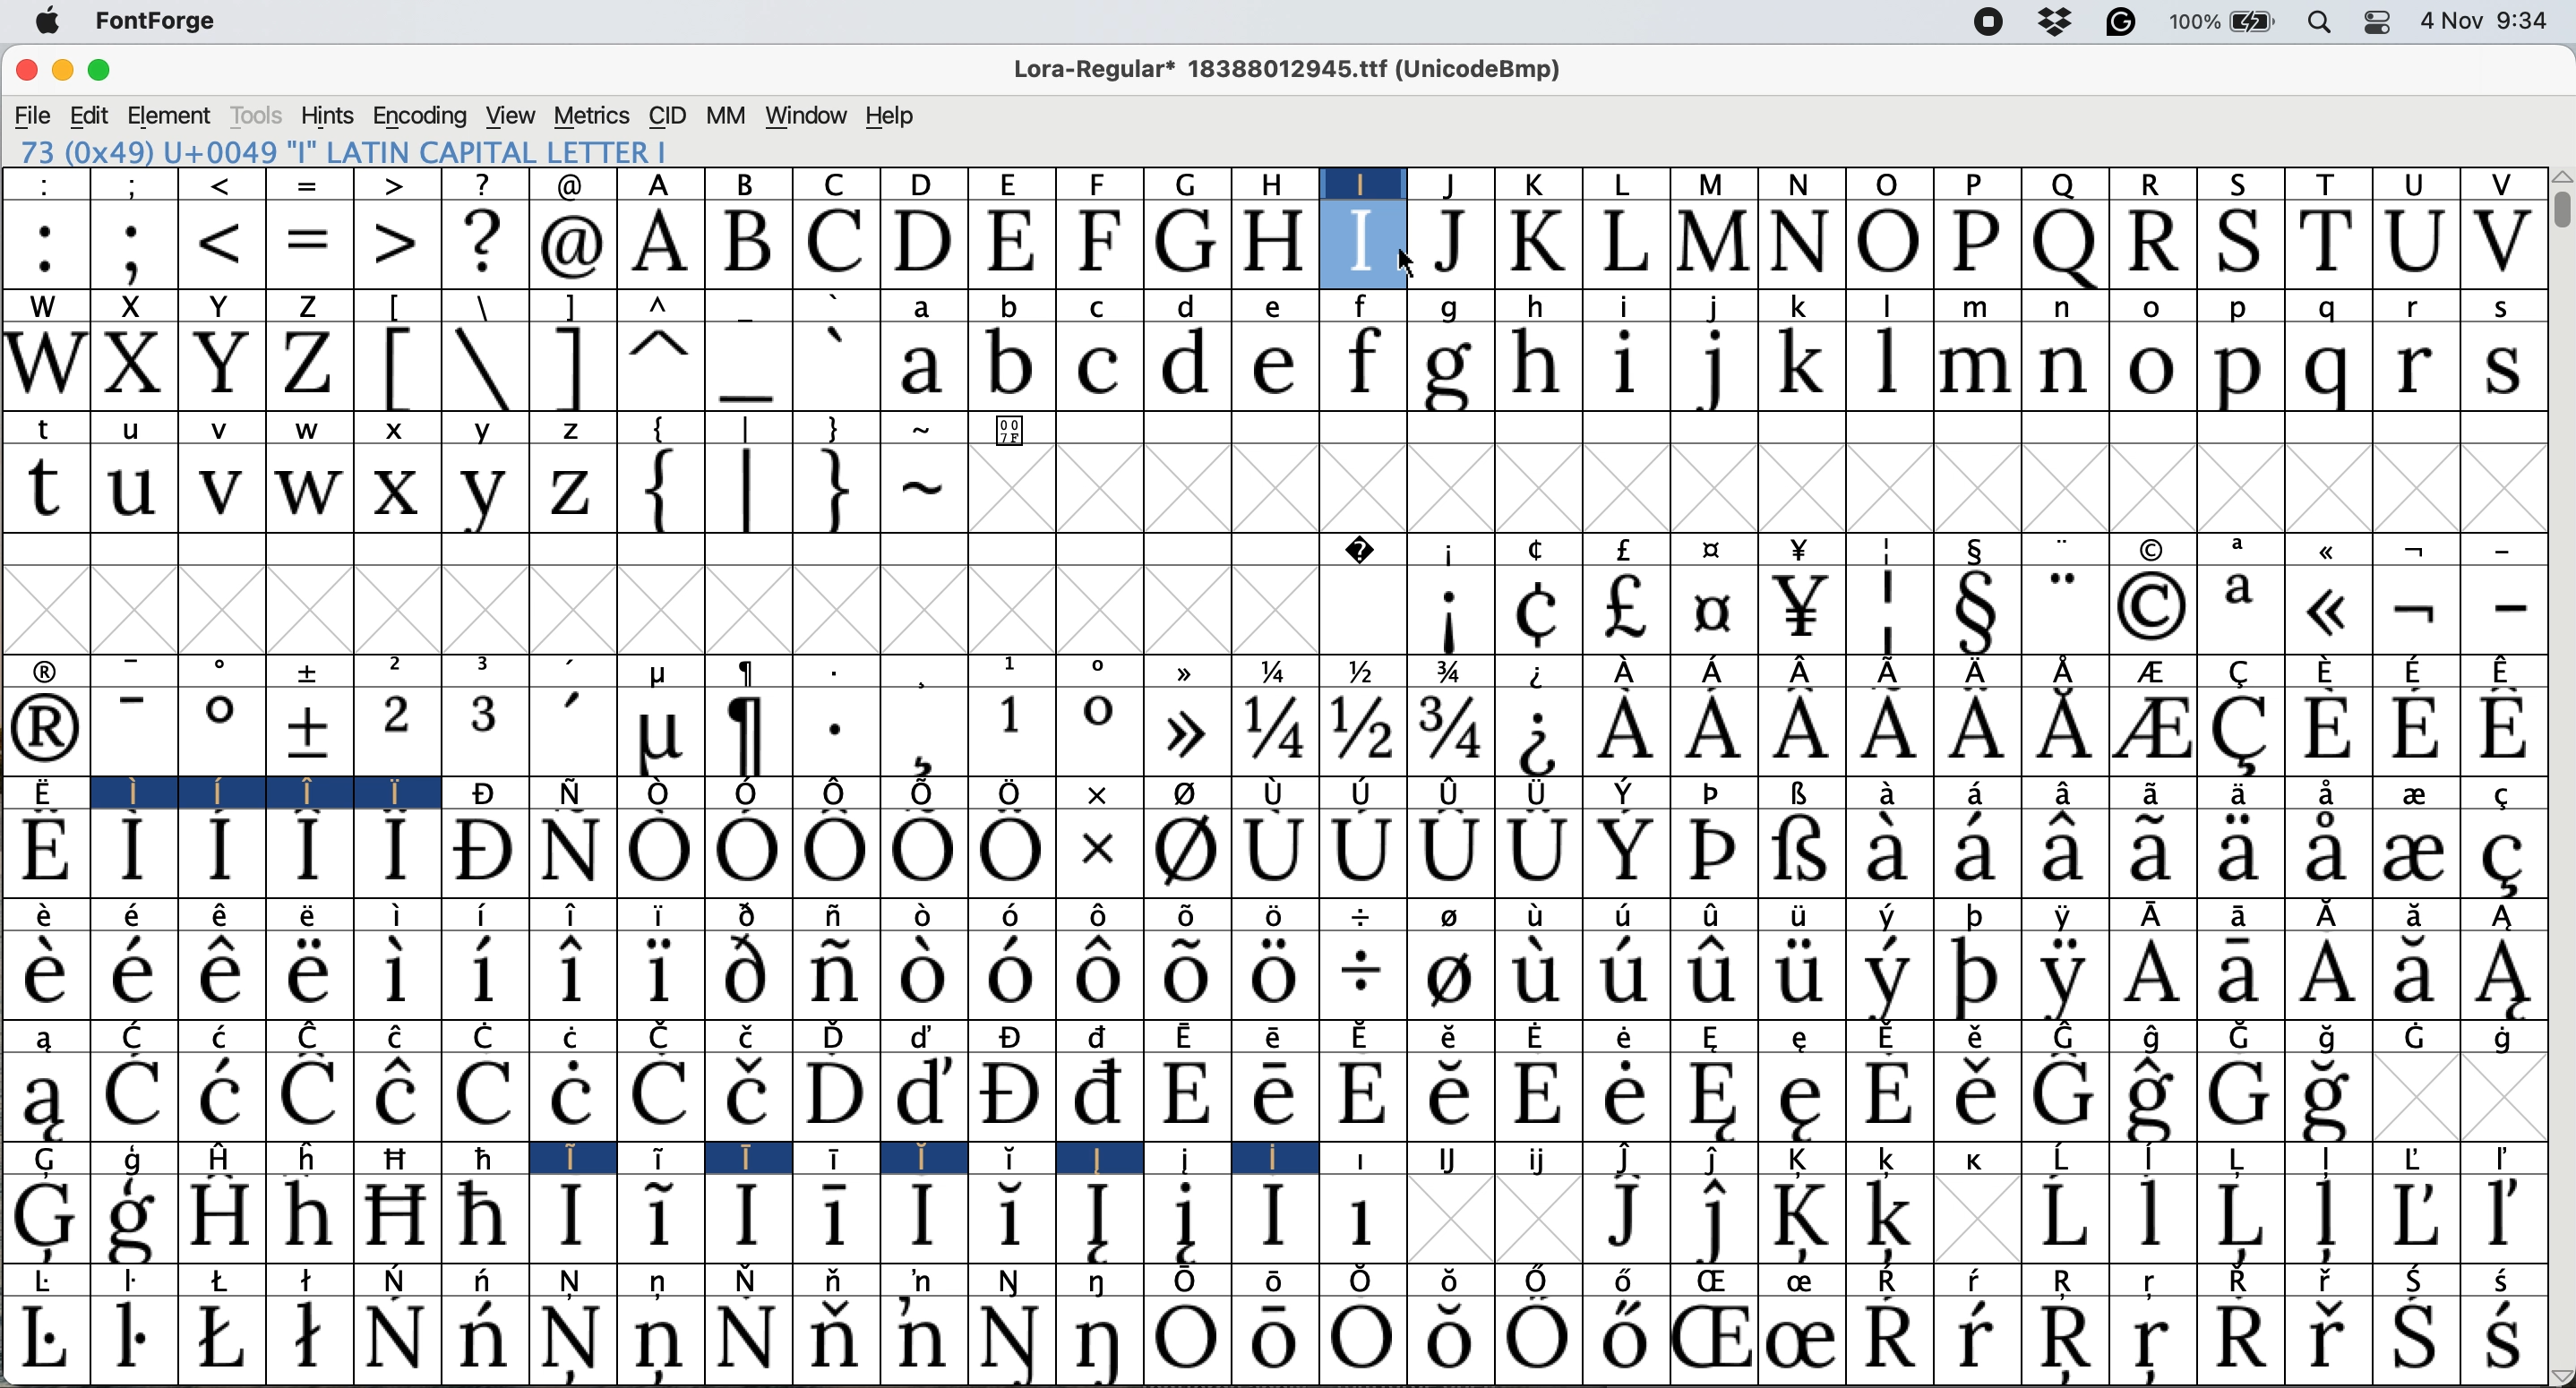 The image size is (2576, 1388). I want to click on Symbol, so click(2152, 794).